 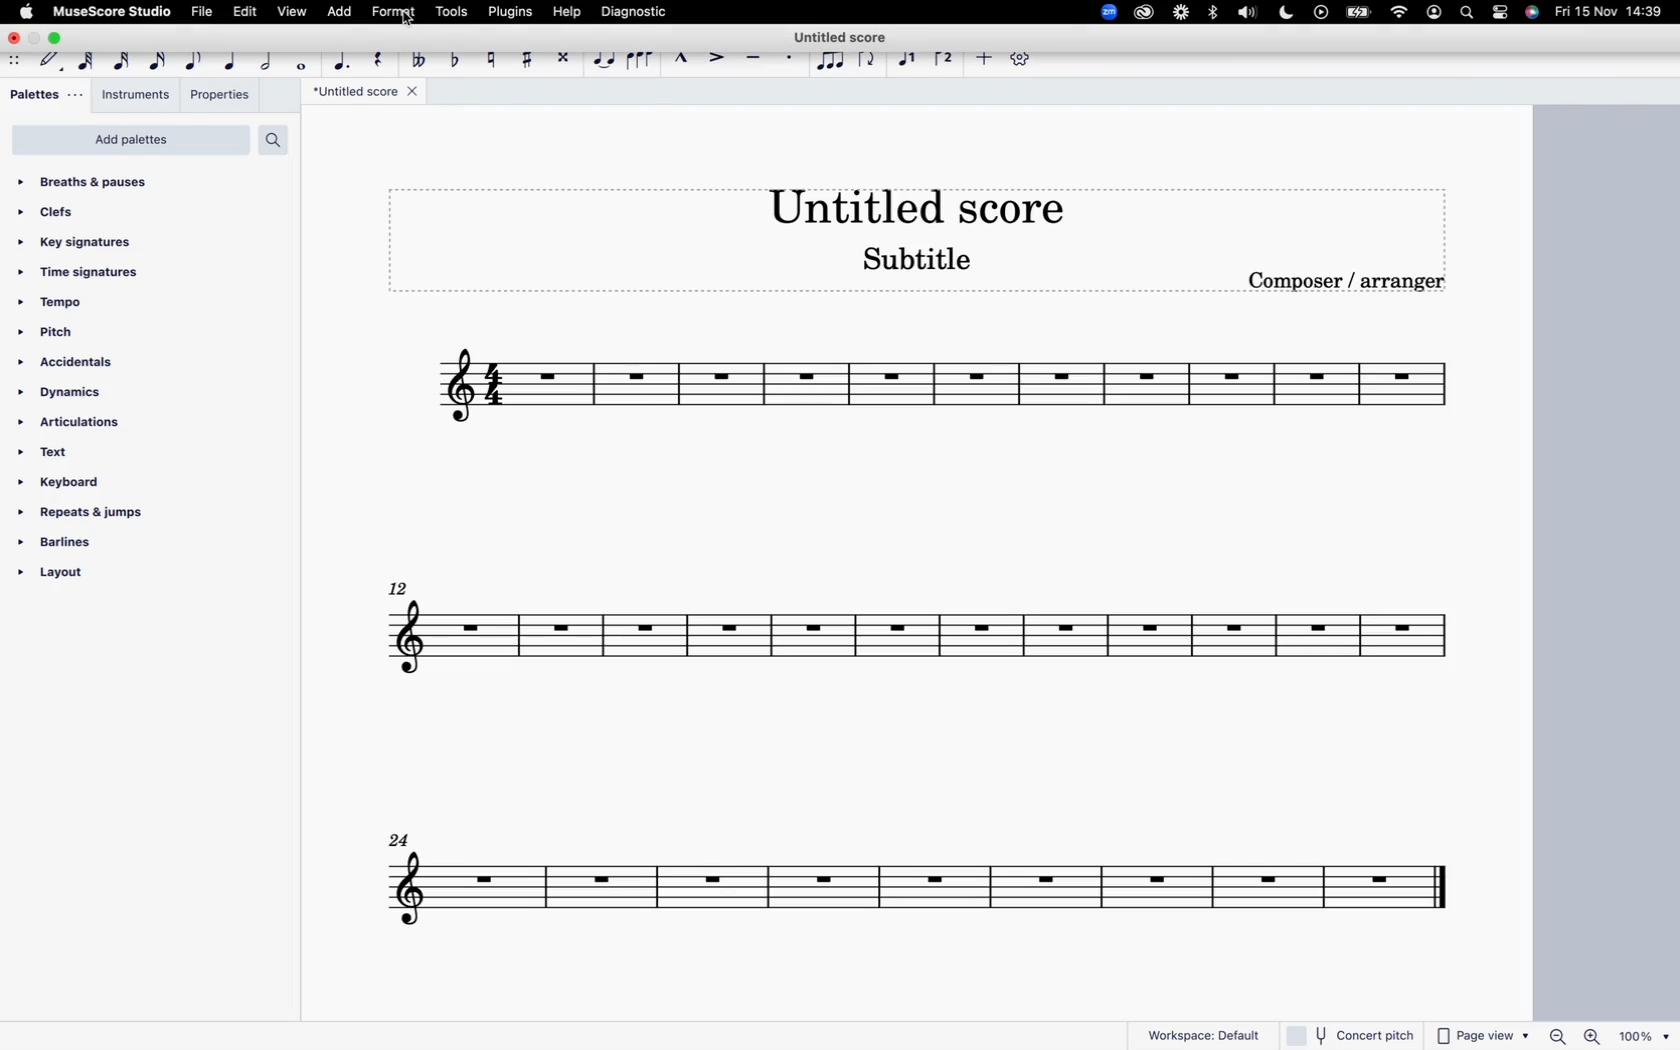 I want to click on toggle double sharp, so click(x=565, y=58).